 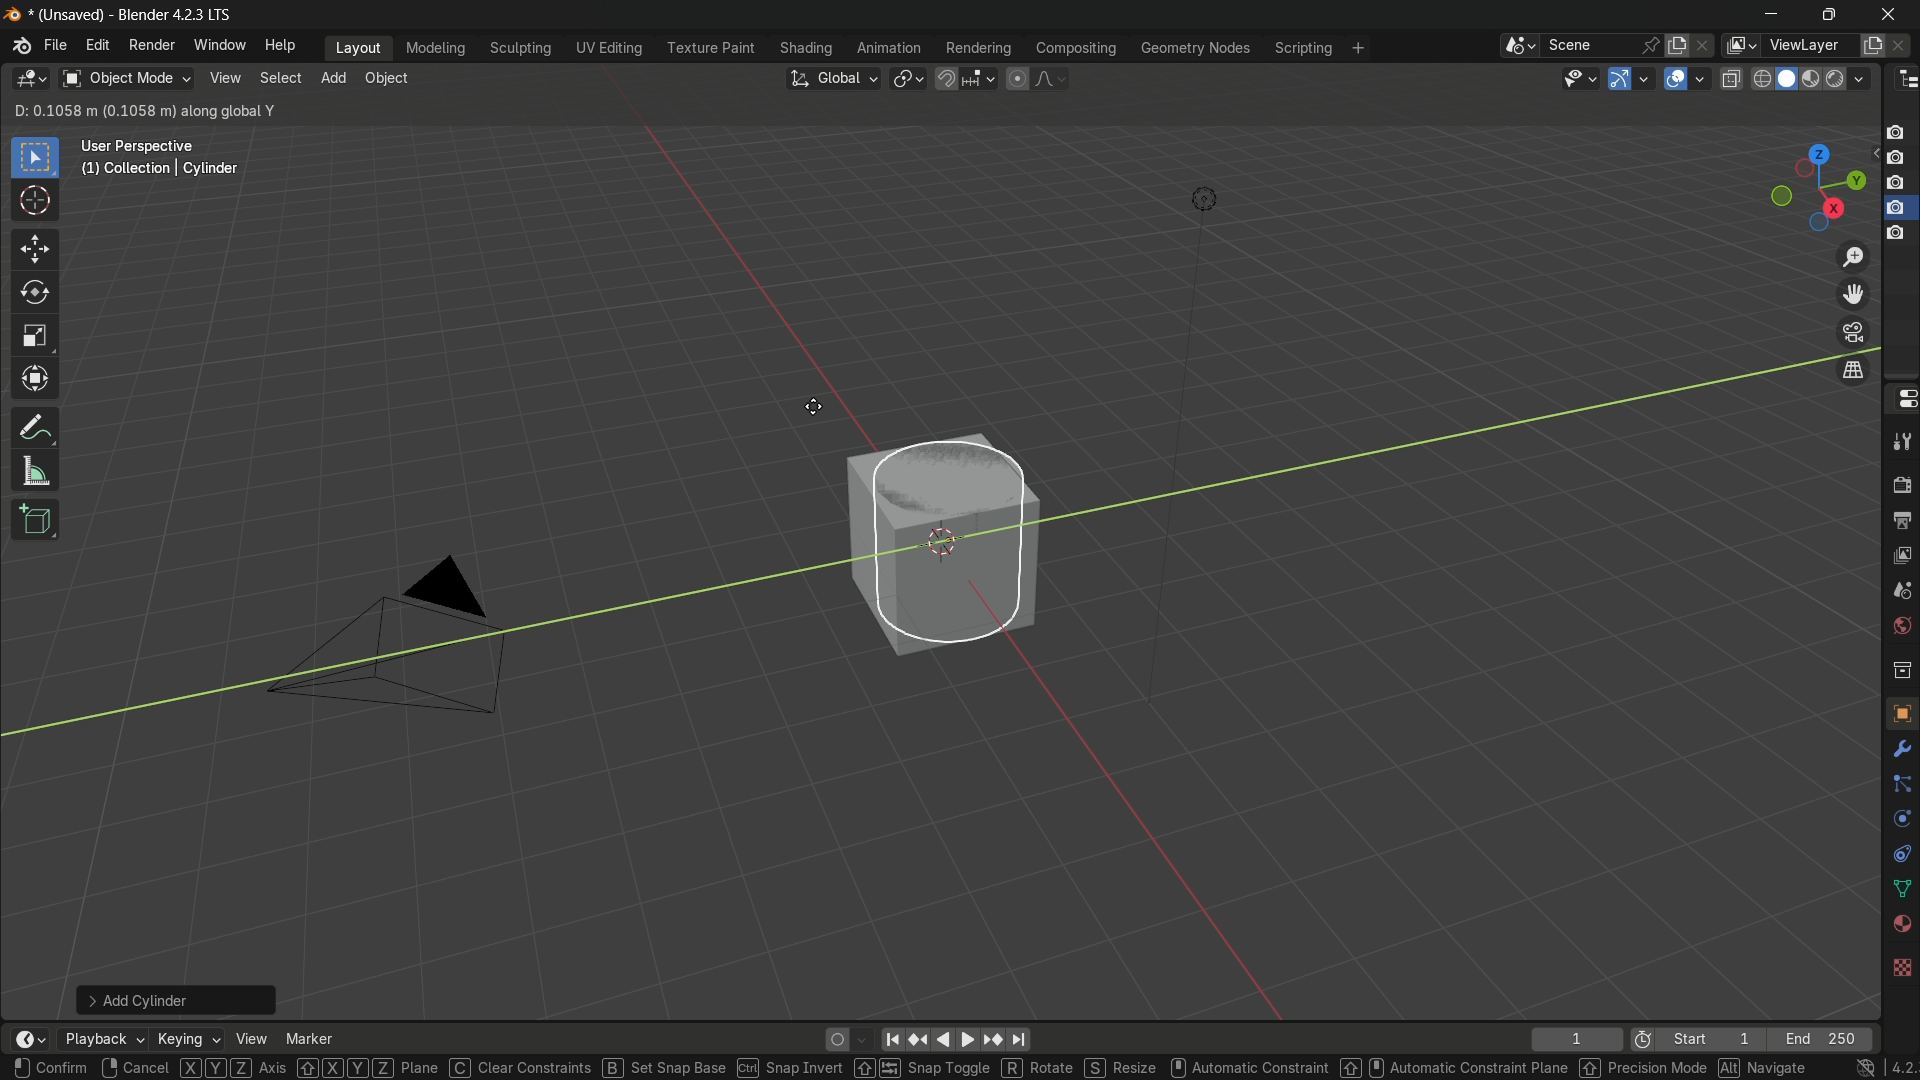 What do you see at coordinates (964, 79) in the screenshot?
I see `snap` at bounding box center [964, 79].